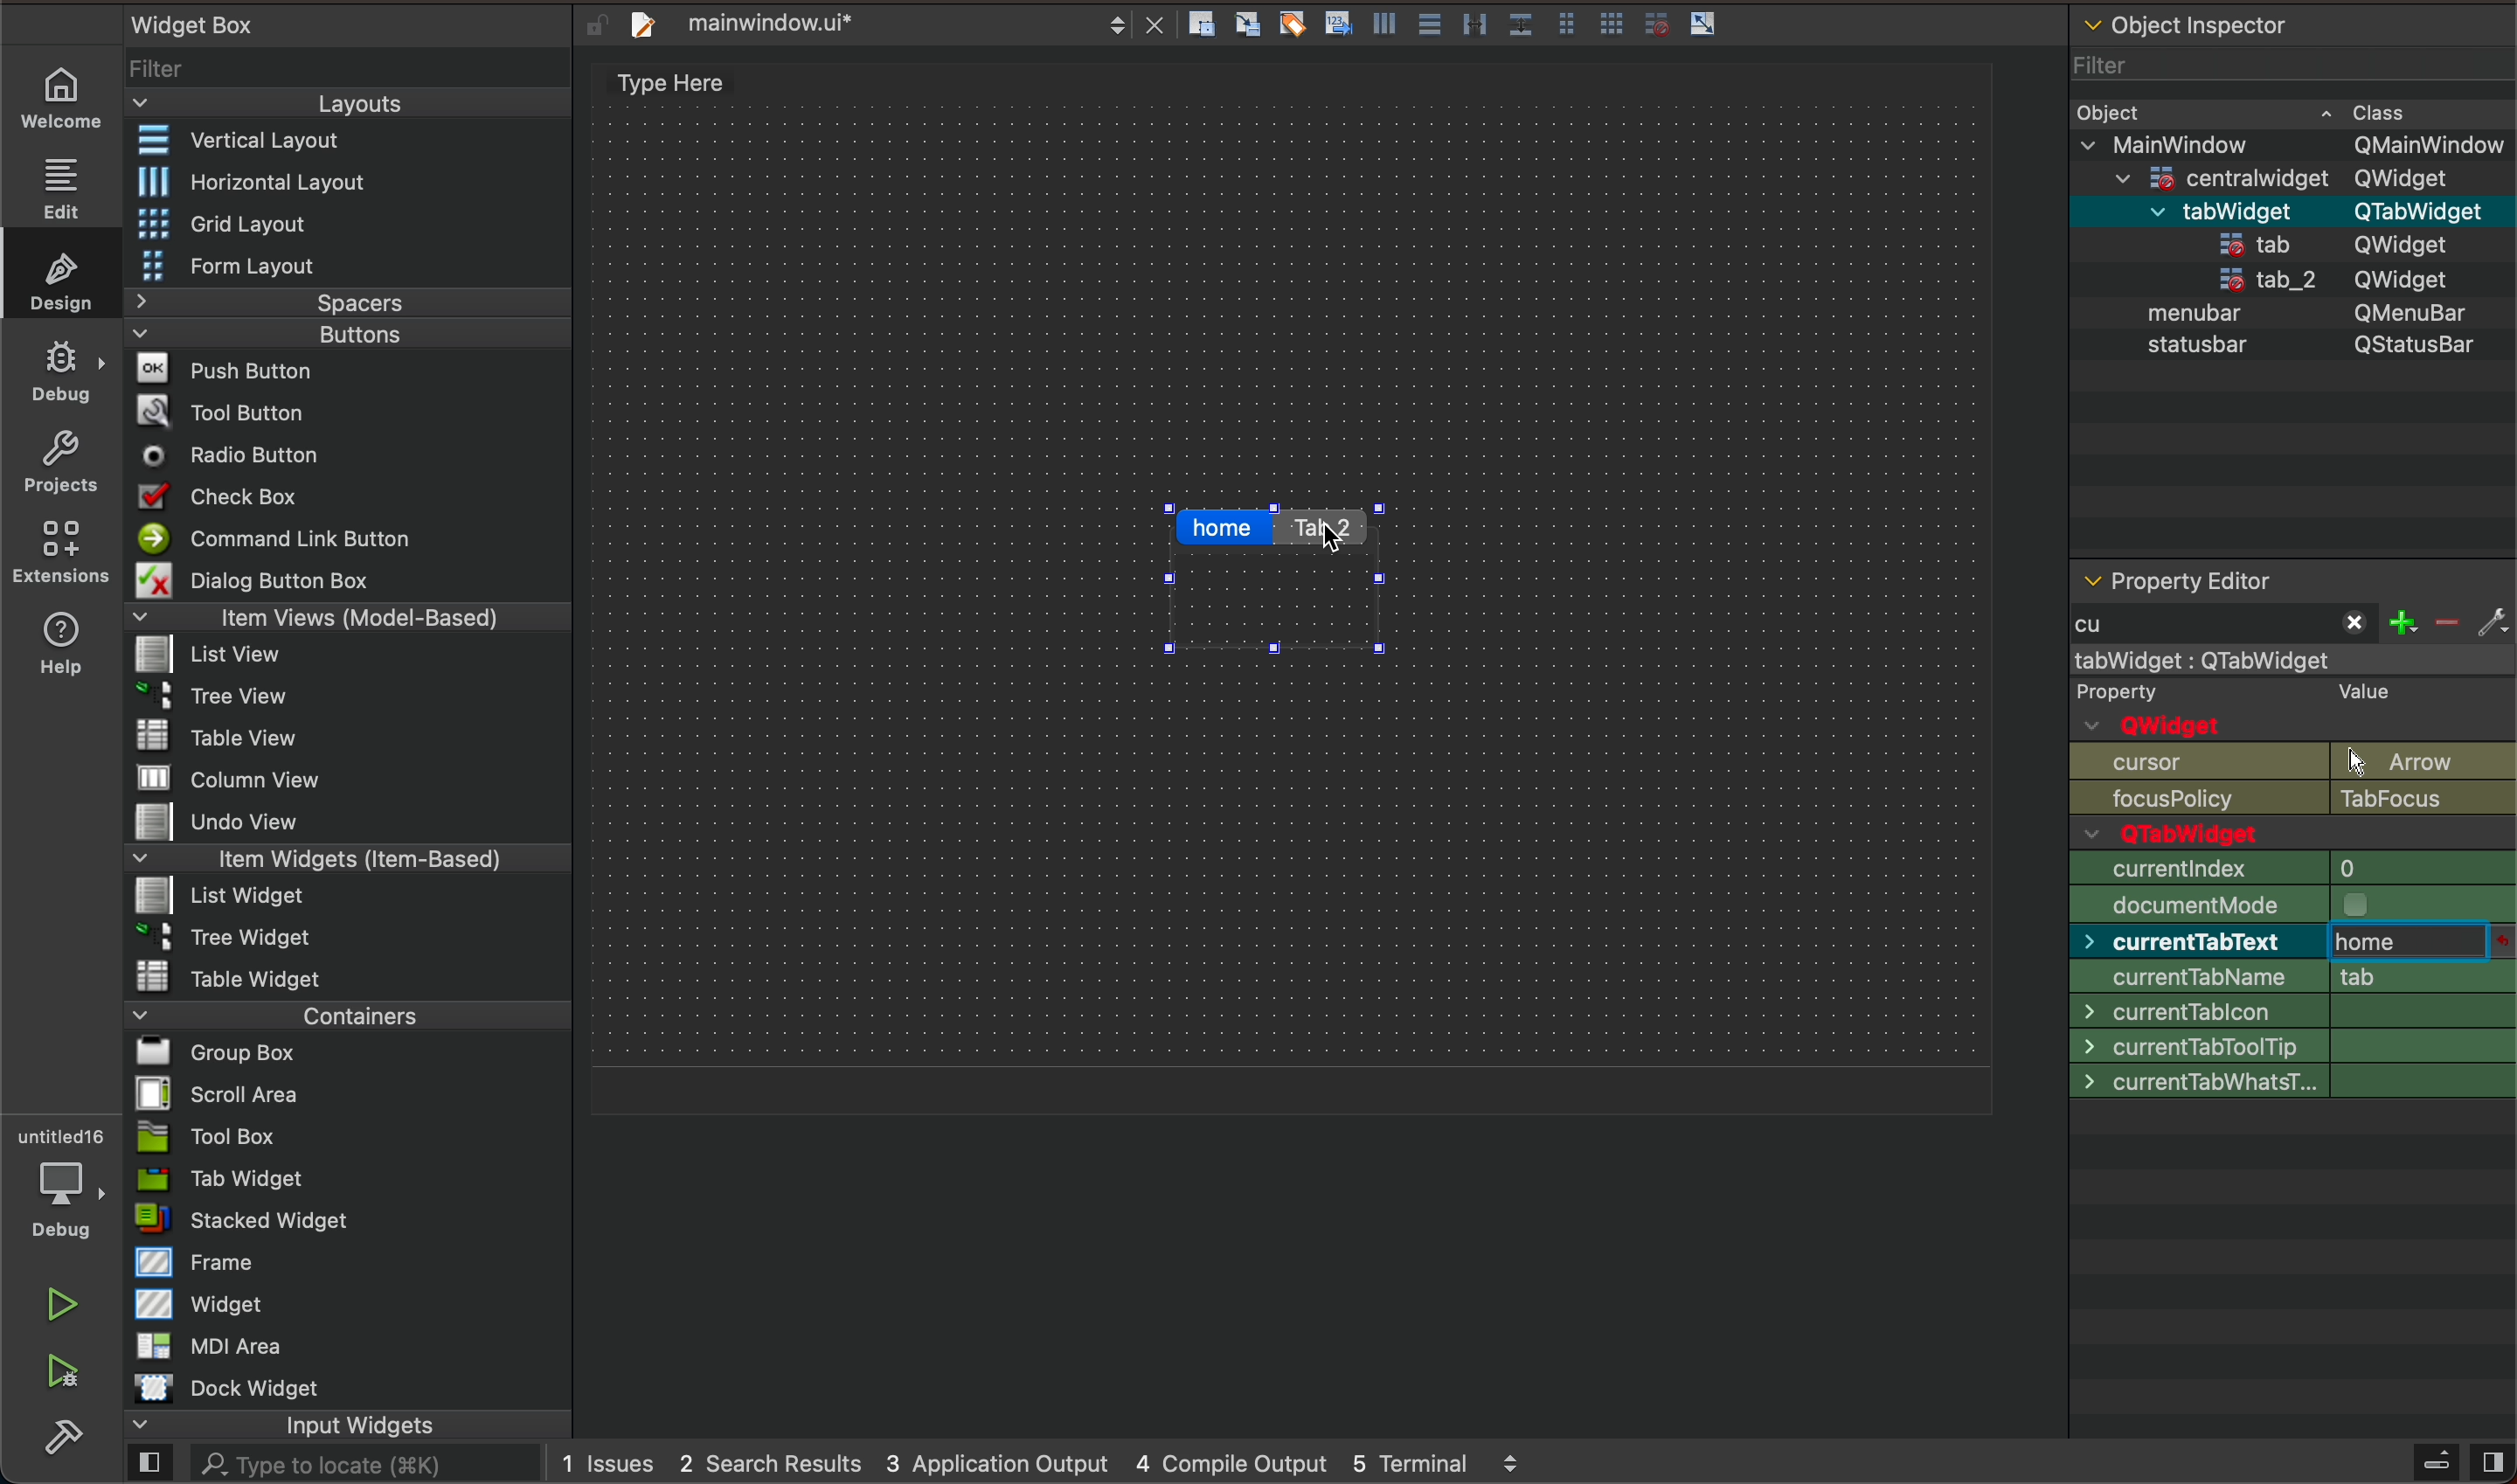 The height and width of the screenshot is (1484, 2517). What do you see at coordinates (2409, 945) in the screenshot?
I see `typing ` at bounding box center [2409, 945].